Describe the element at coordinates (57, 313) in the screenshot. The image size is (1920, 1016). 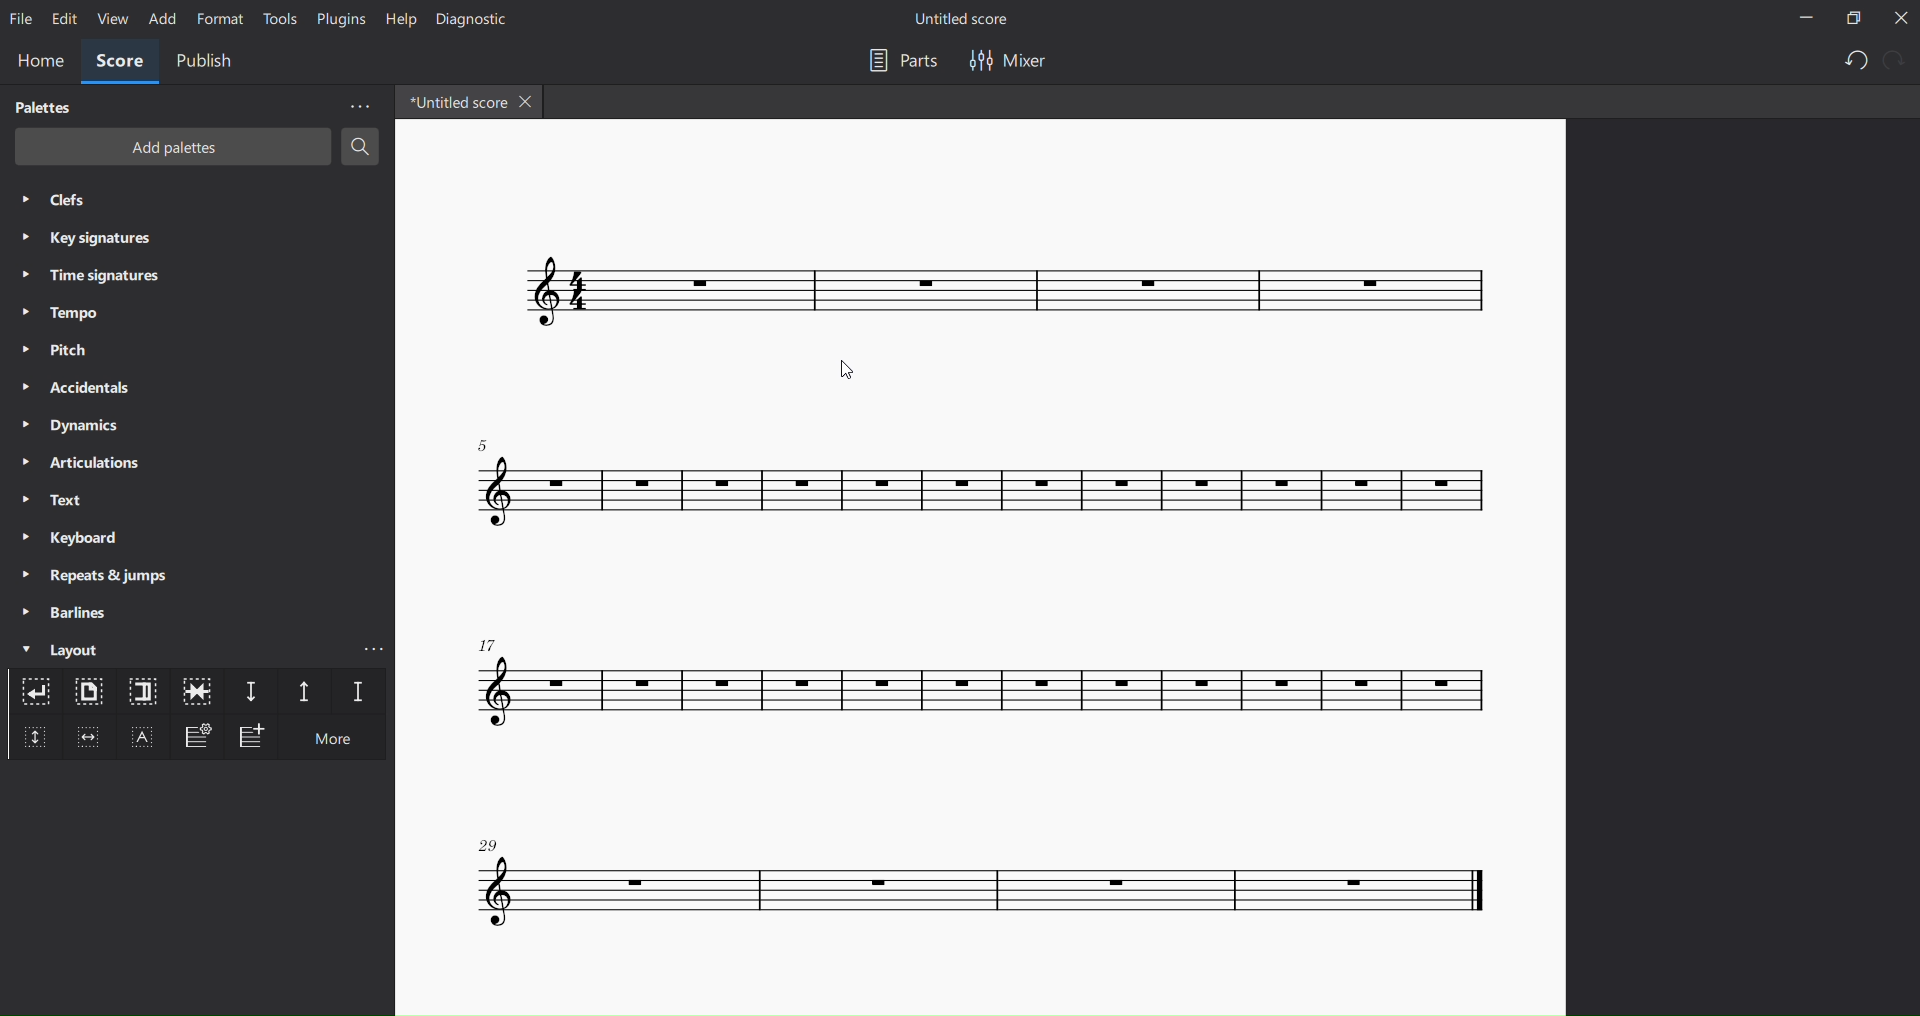
I see `tempo` at that location.